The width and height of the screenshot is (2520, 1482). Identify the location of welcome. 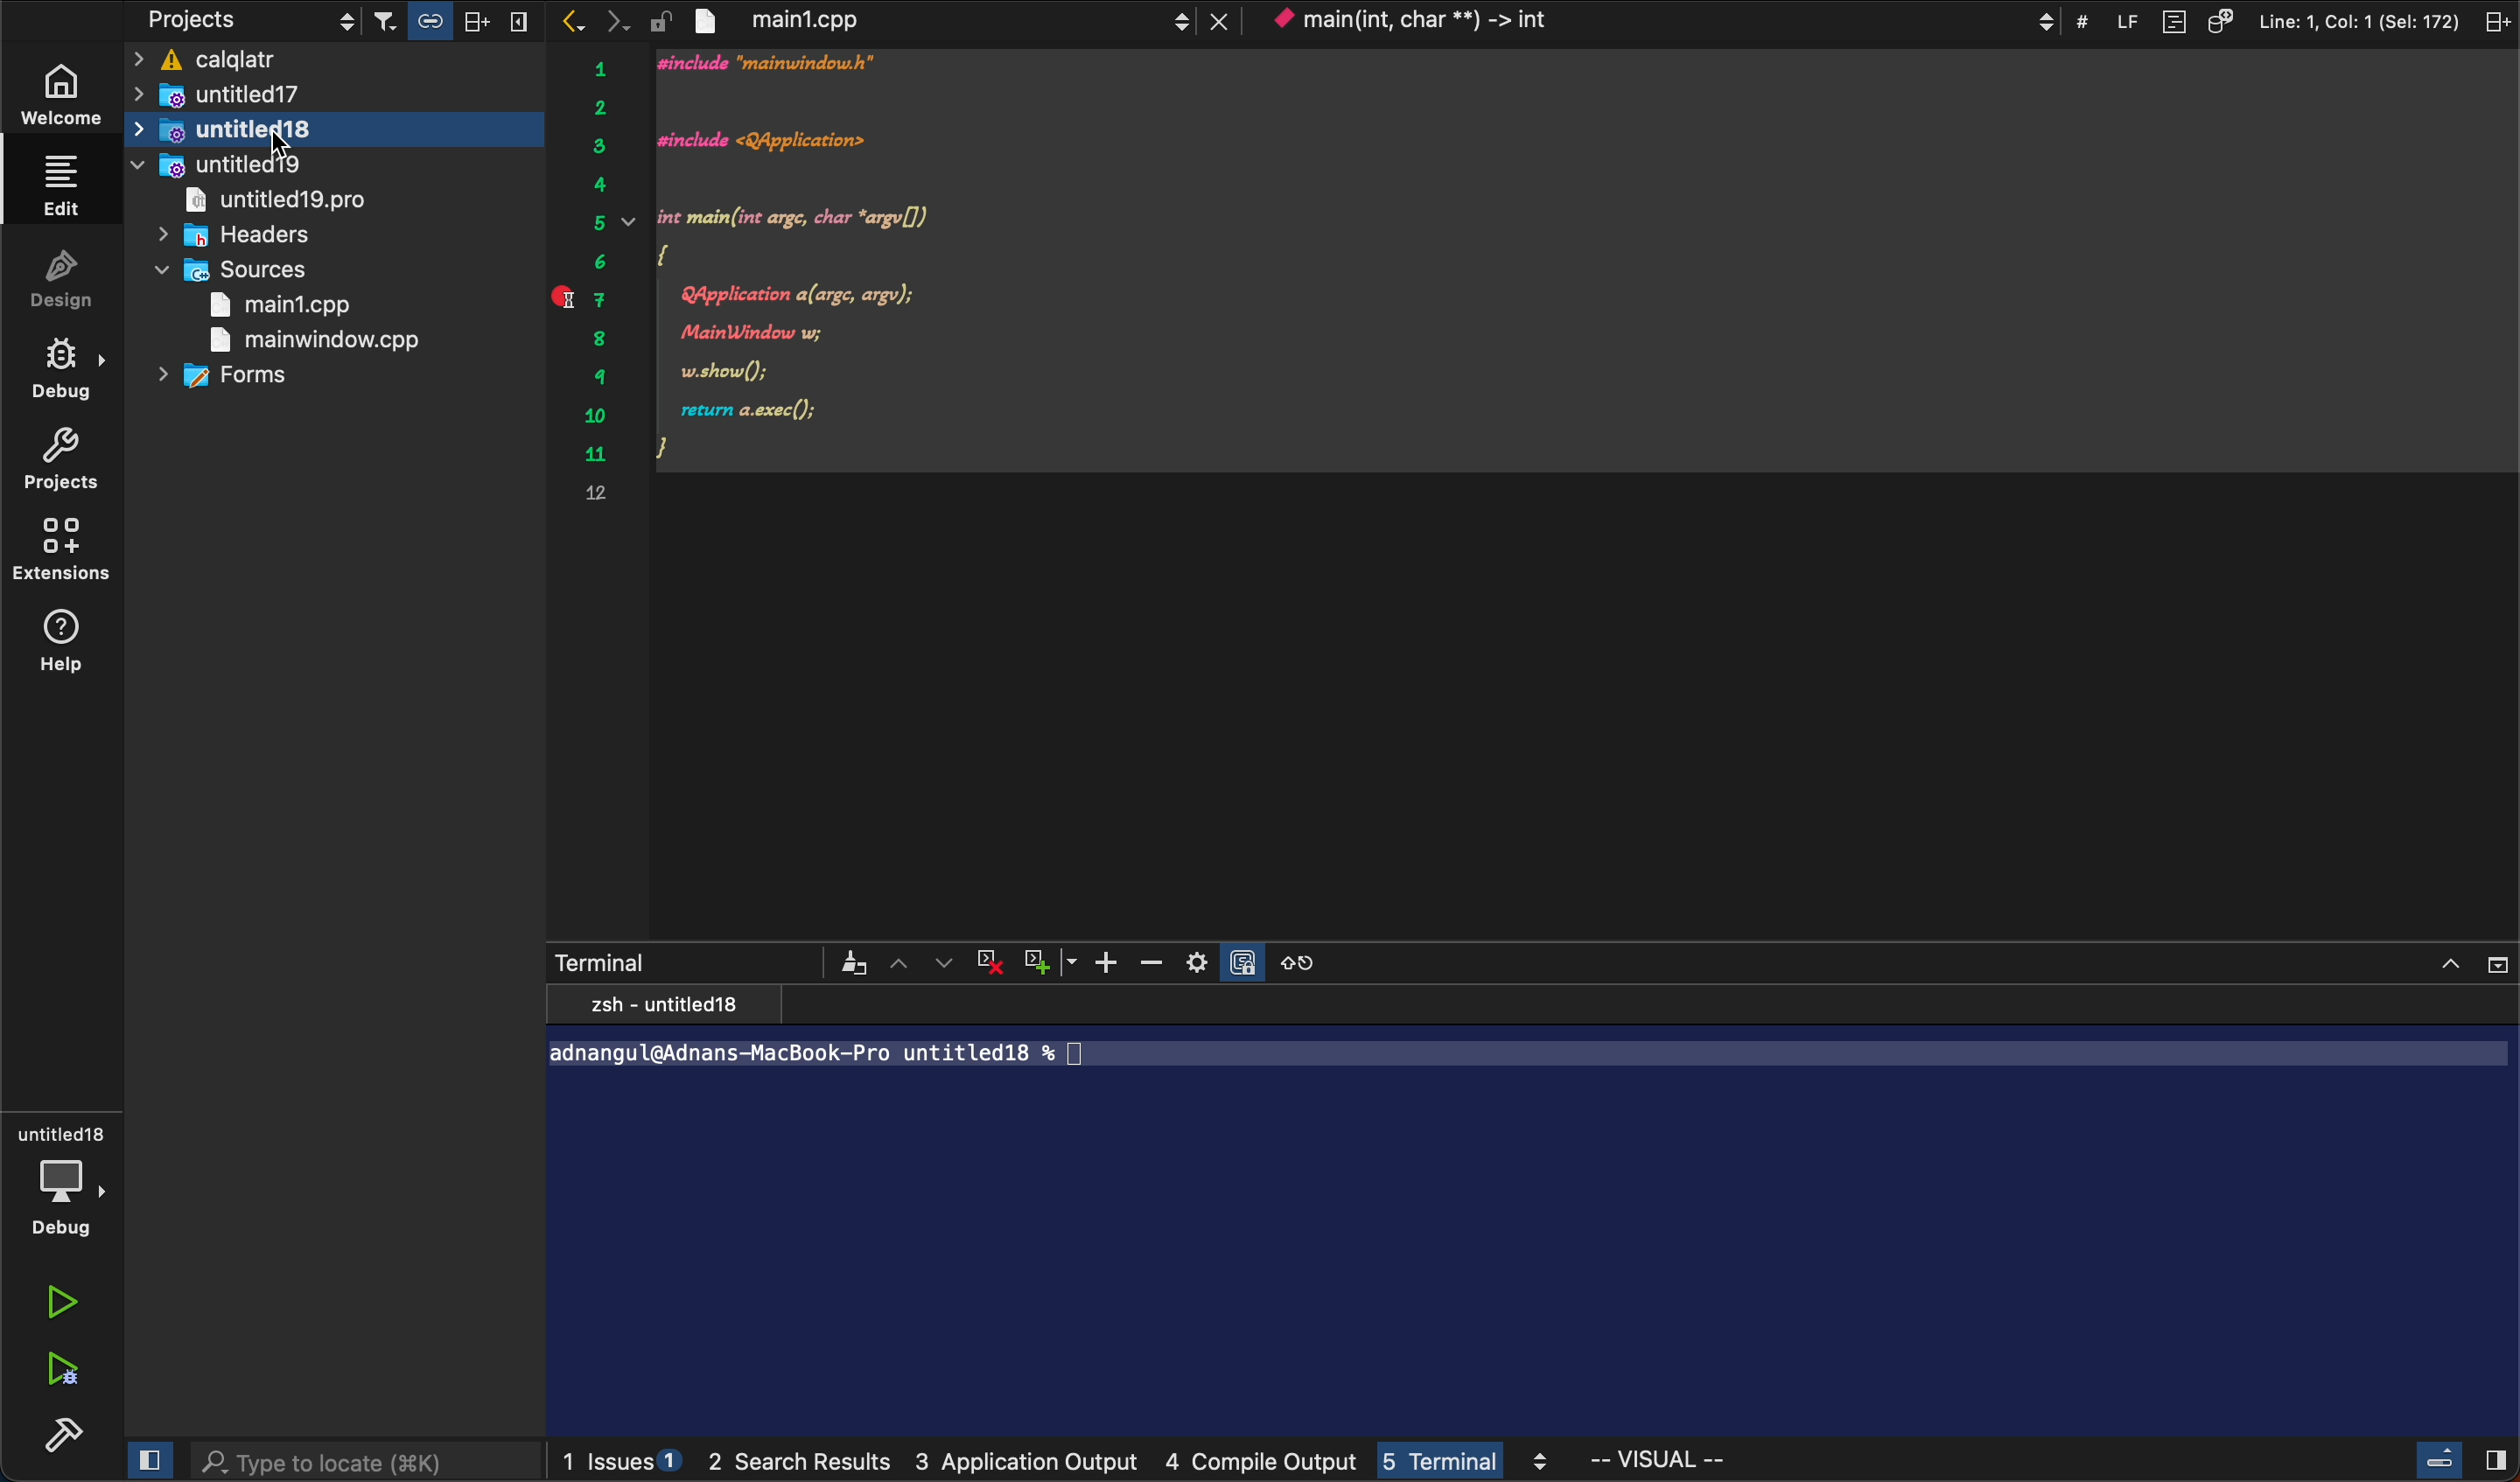
(67, 90).